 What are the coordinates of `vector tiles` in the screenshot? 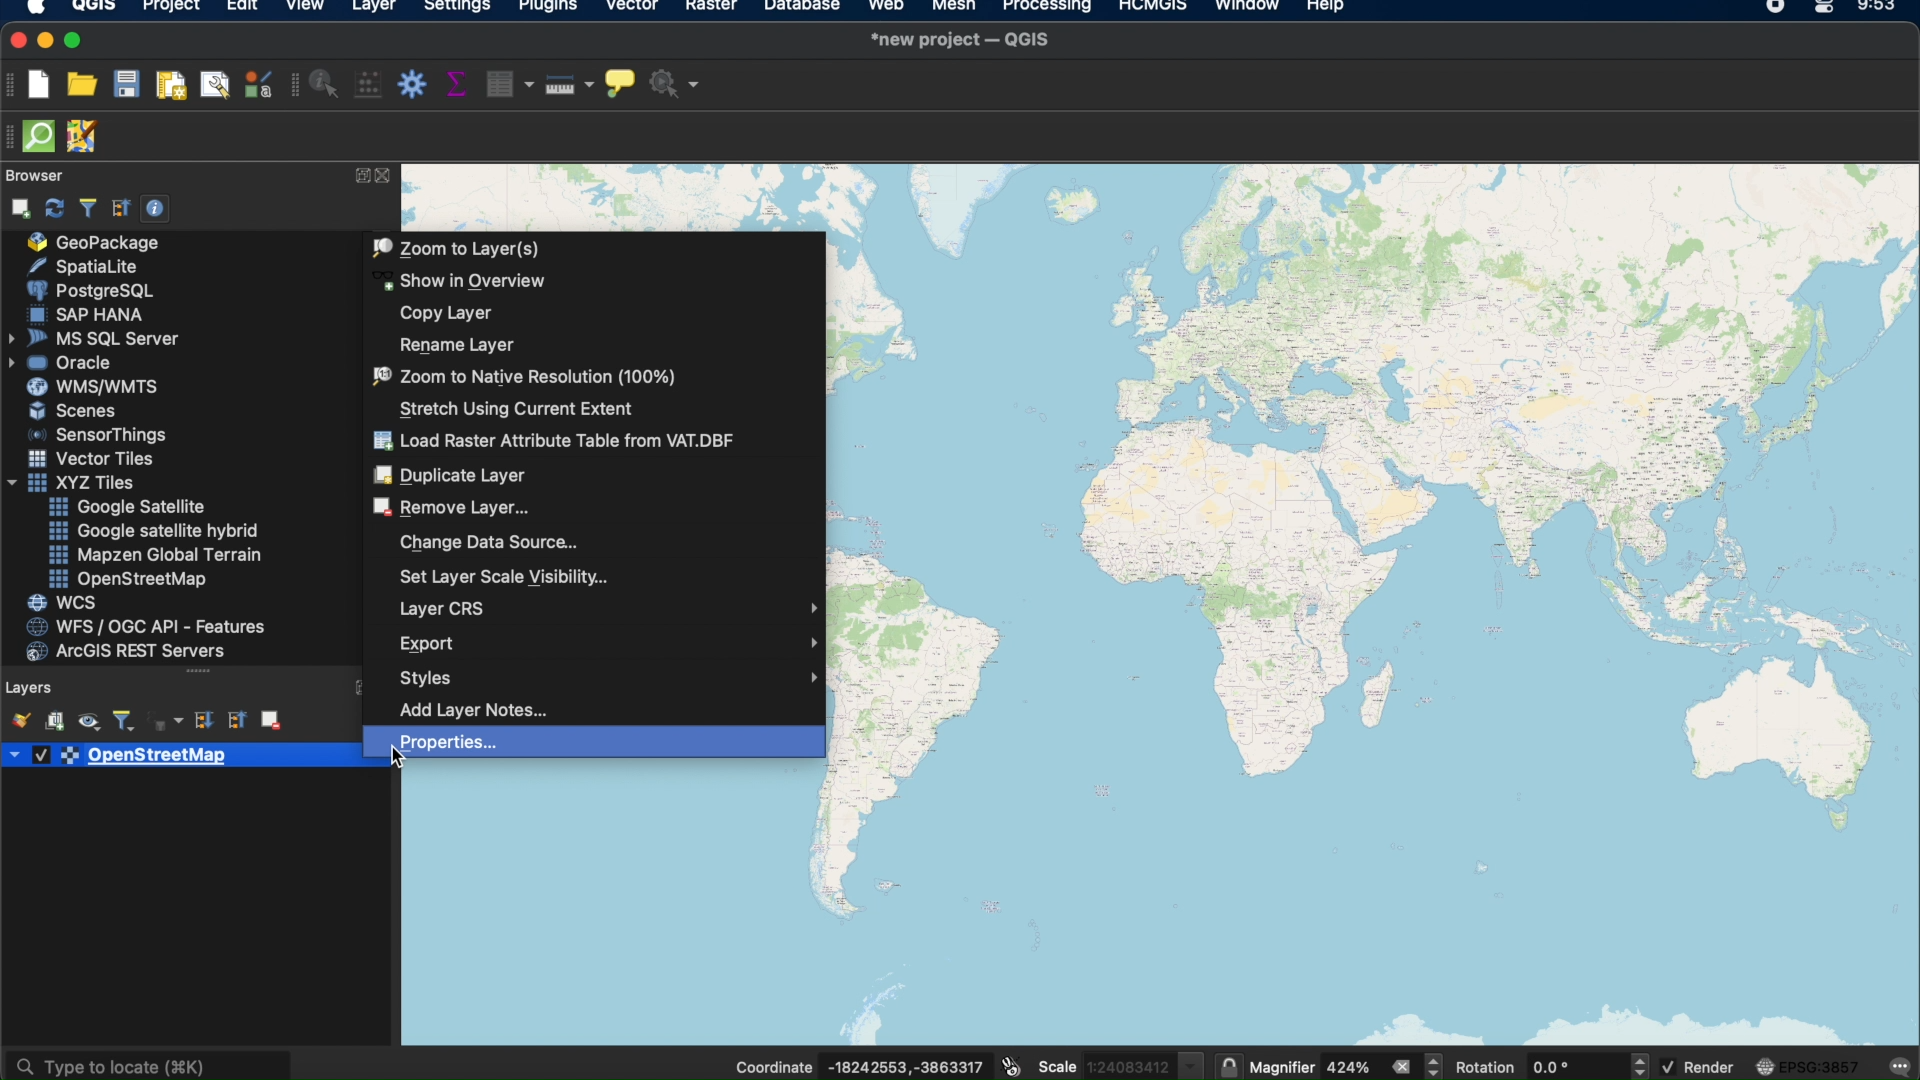 It's located at (91, 456).